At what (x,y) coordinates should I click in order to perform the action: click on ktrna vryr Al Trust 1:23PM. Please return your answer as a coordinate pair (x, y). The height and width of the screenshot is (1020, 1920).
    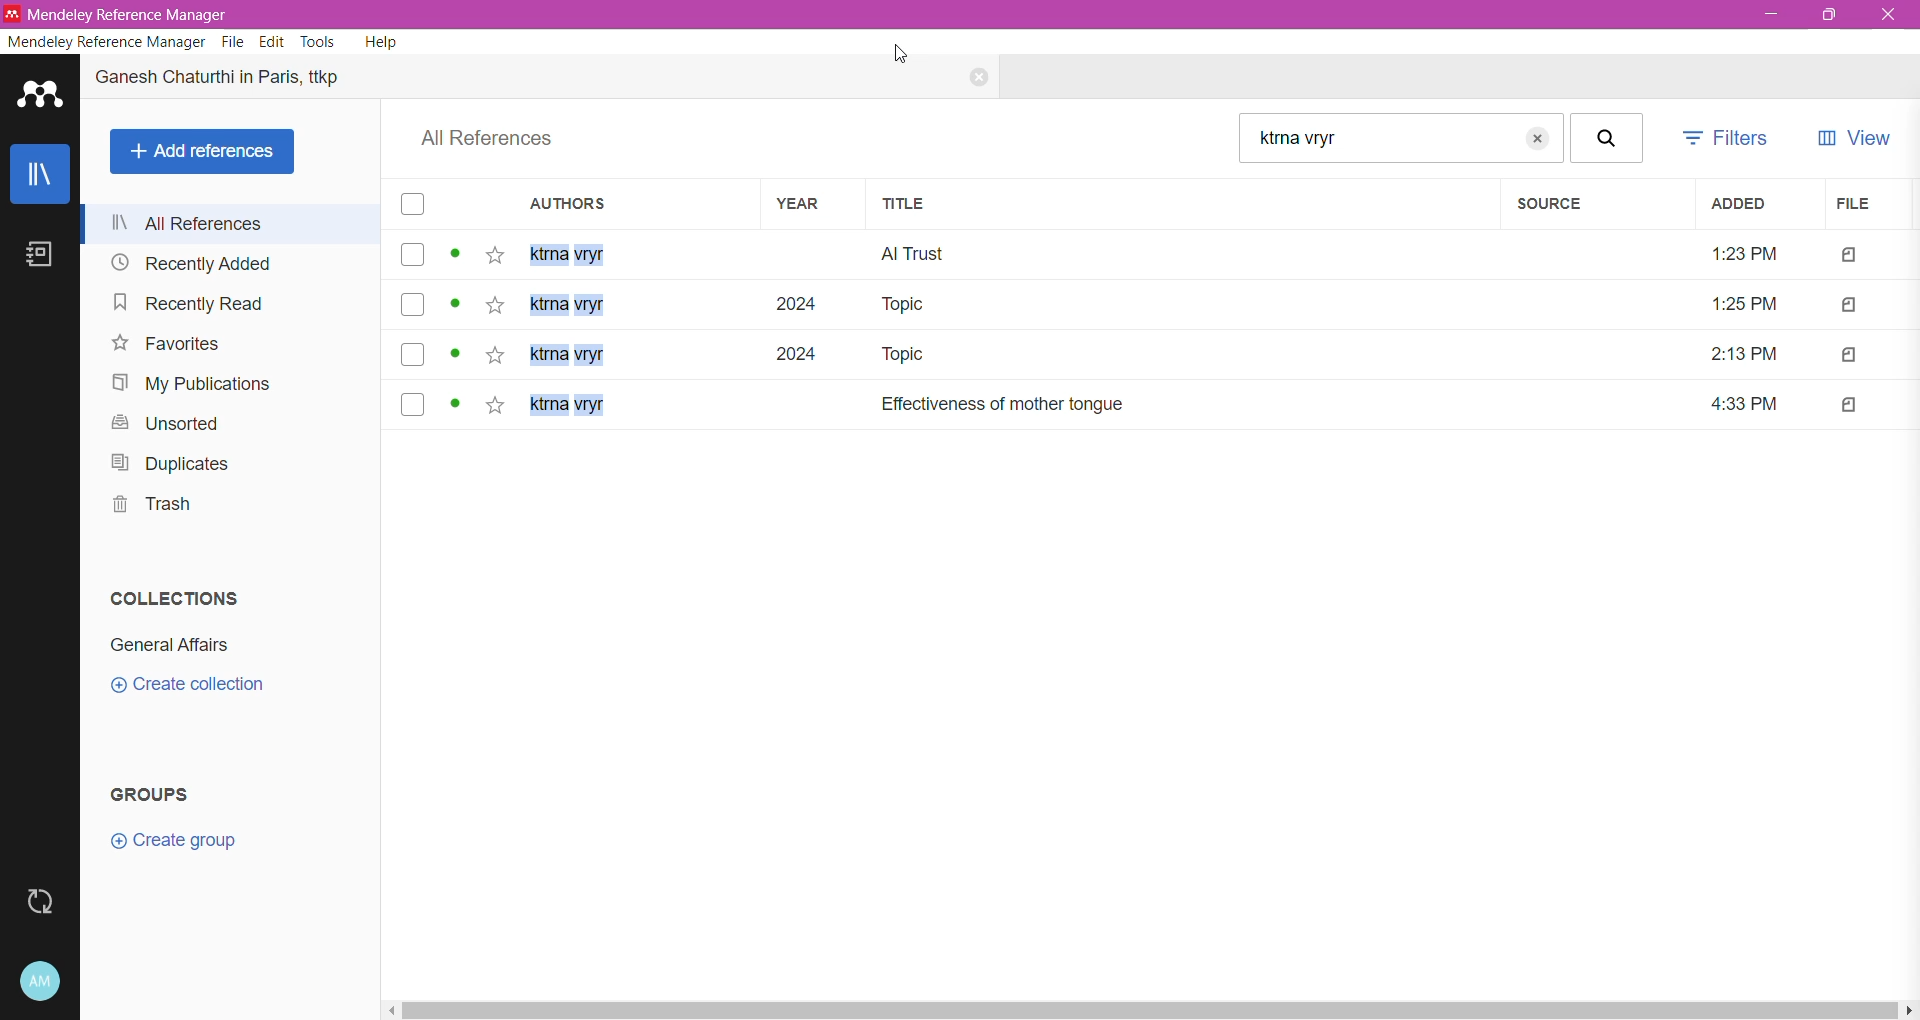
    Looking at the image, I should click on (1151, 256).